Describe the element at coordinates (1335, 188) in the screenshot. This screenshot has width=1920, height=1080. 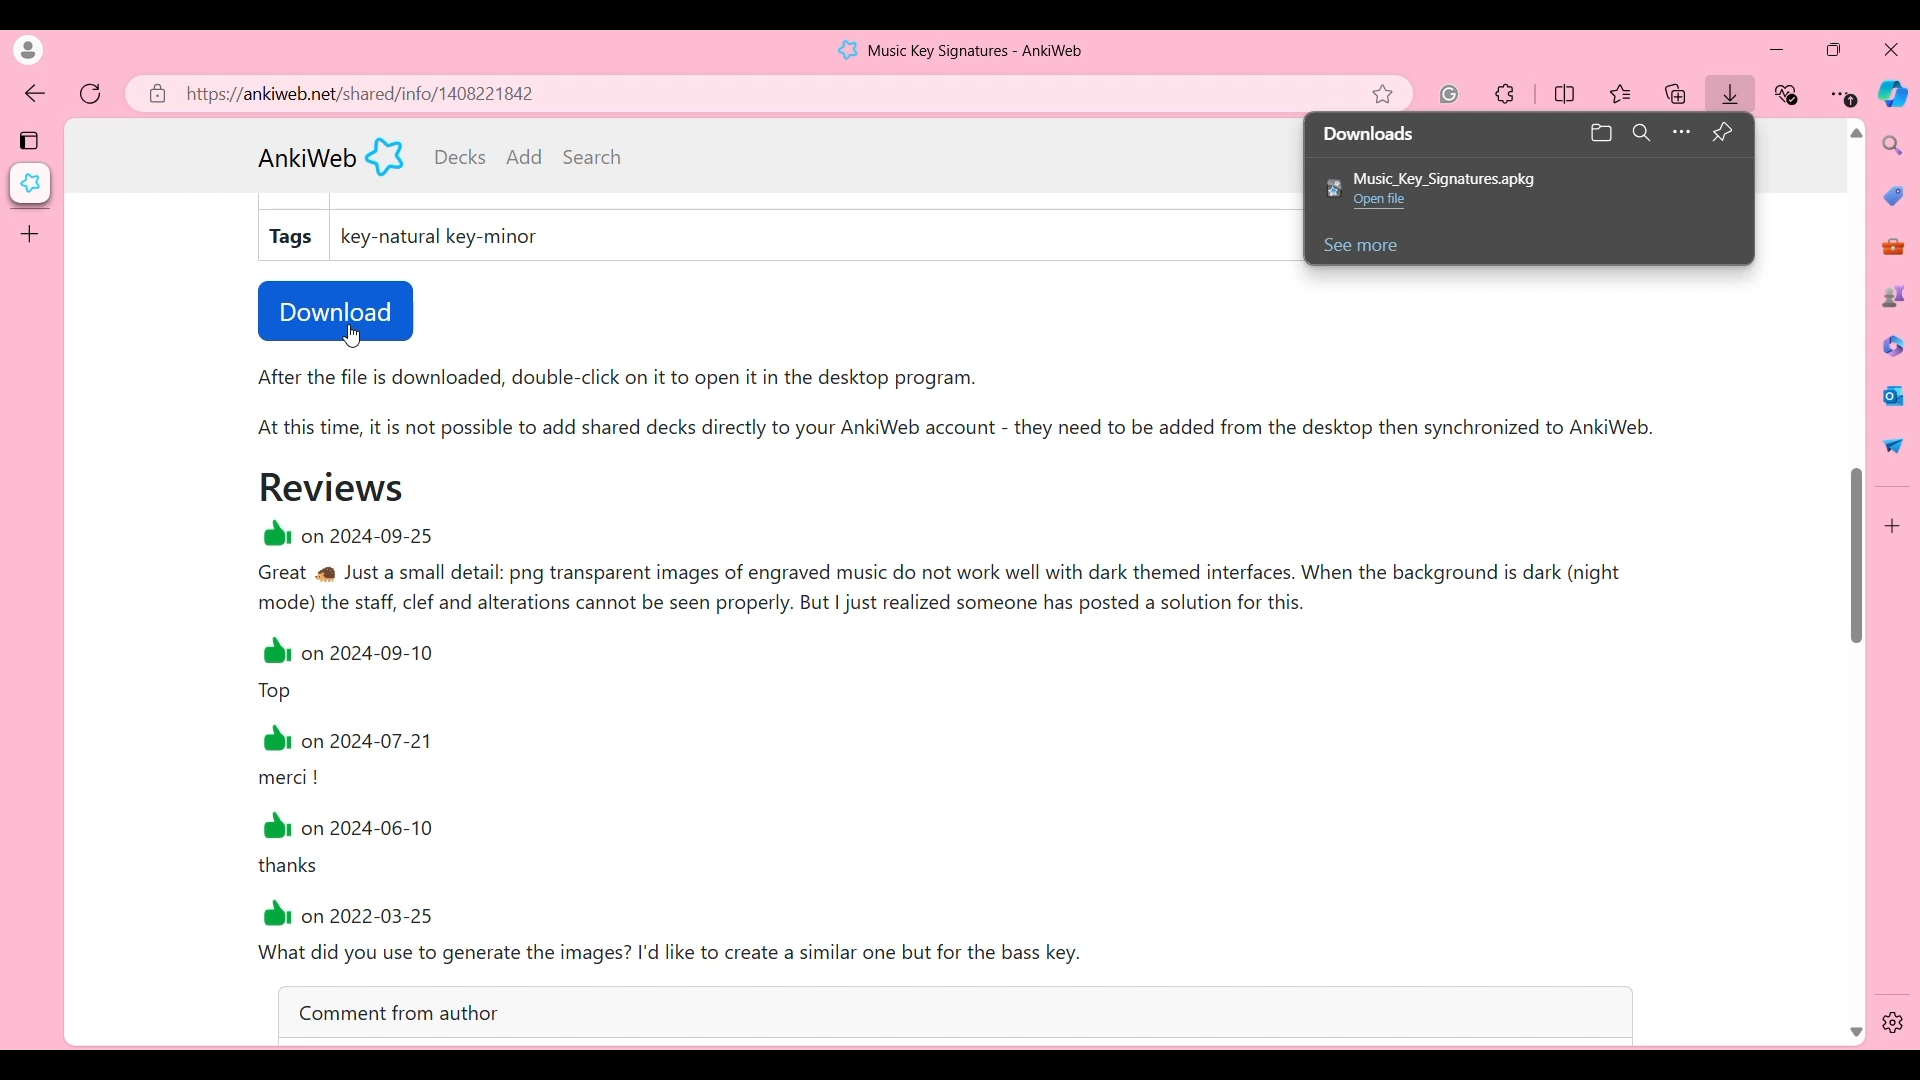
I see `Software logo of downloaded file` at that location.